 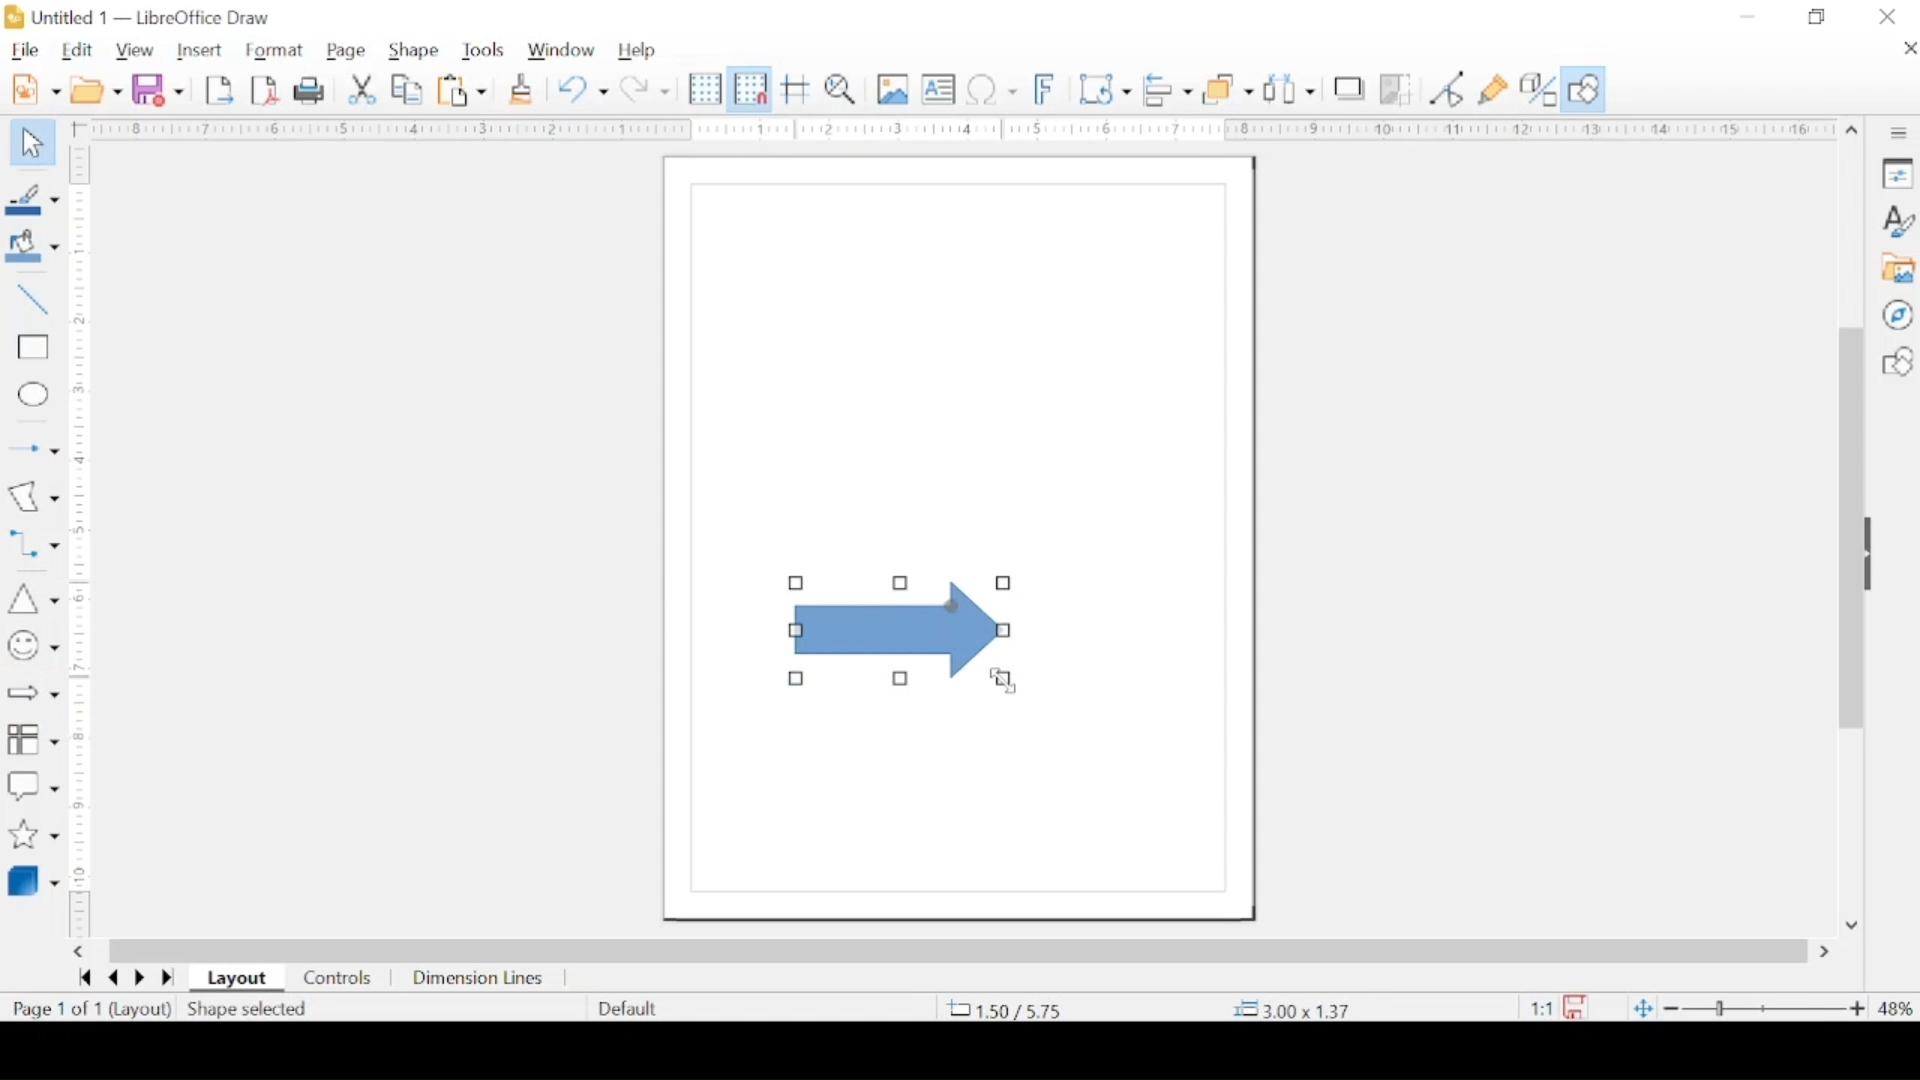 I want to click on display grid, so click(x=704, y=88).